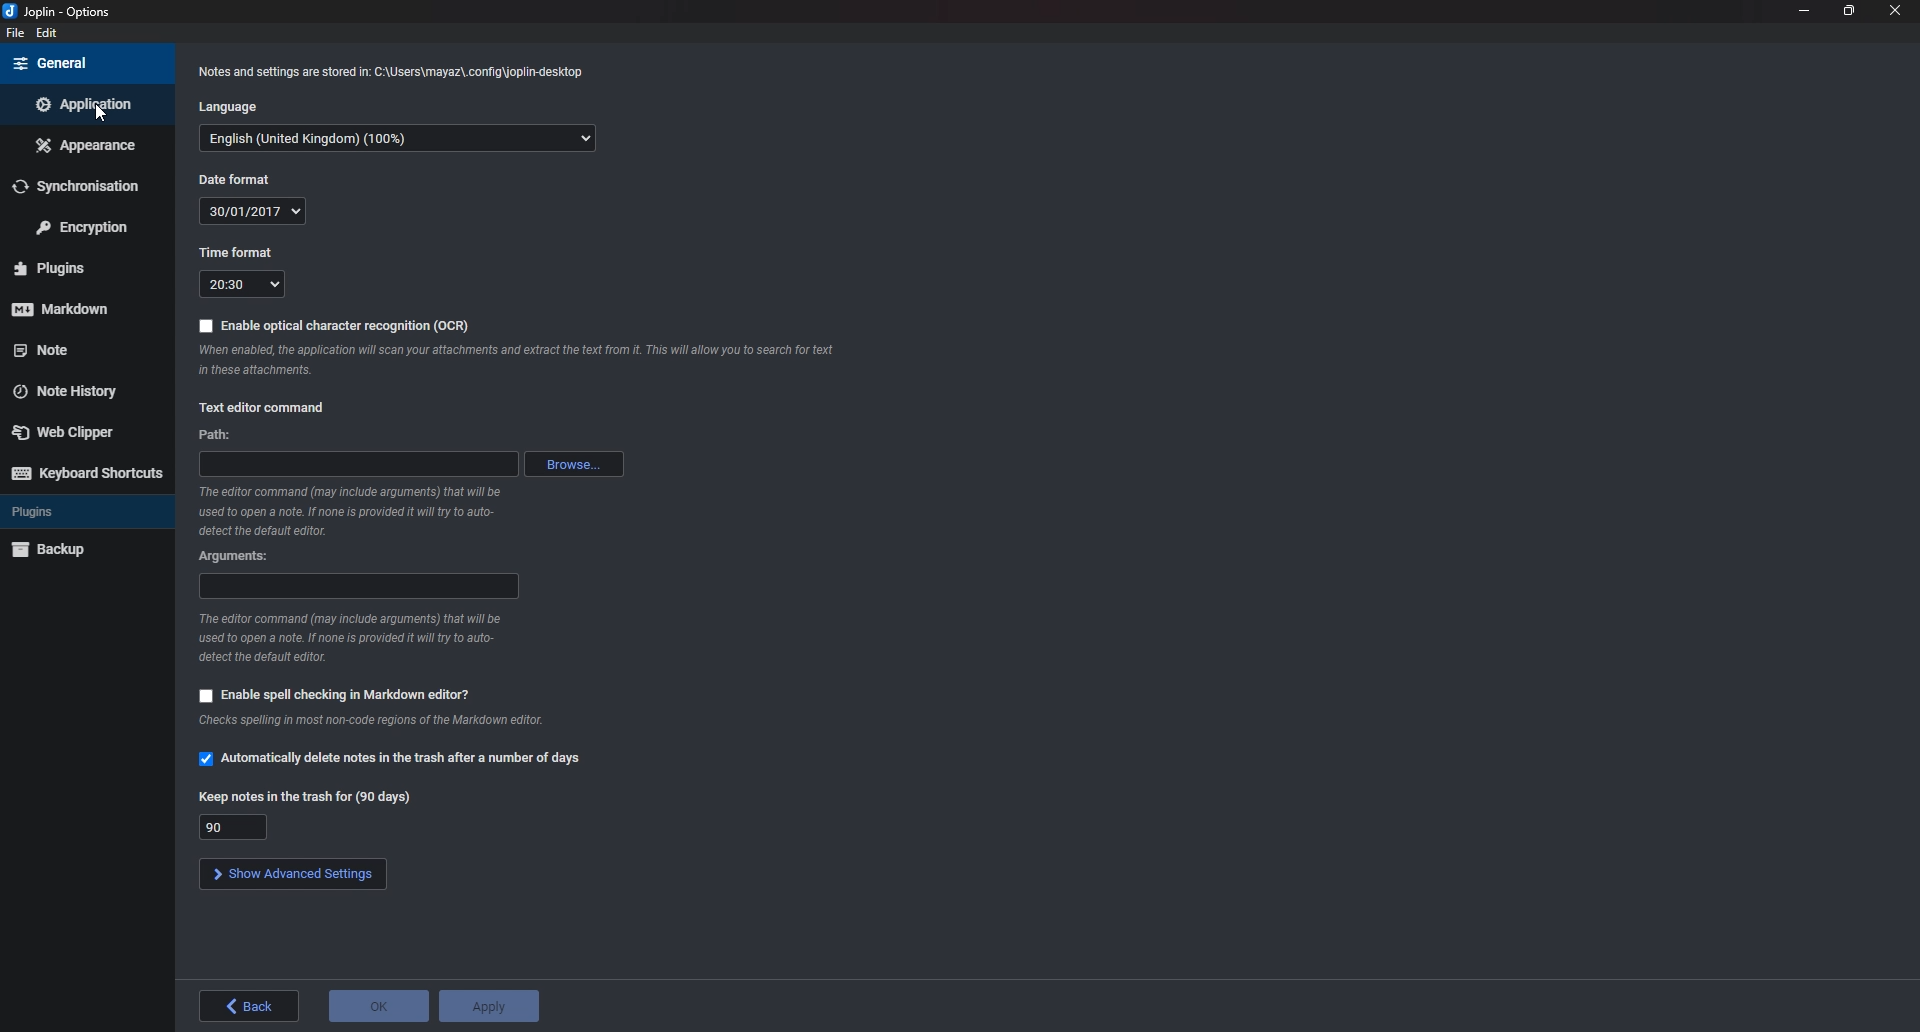 The image size is (1920, 1032). What do you see at coordinates (89, 473) in the screenshot?
I see `Keyboard shortcuts` at bounding box center [89, 473].